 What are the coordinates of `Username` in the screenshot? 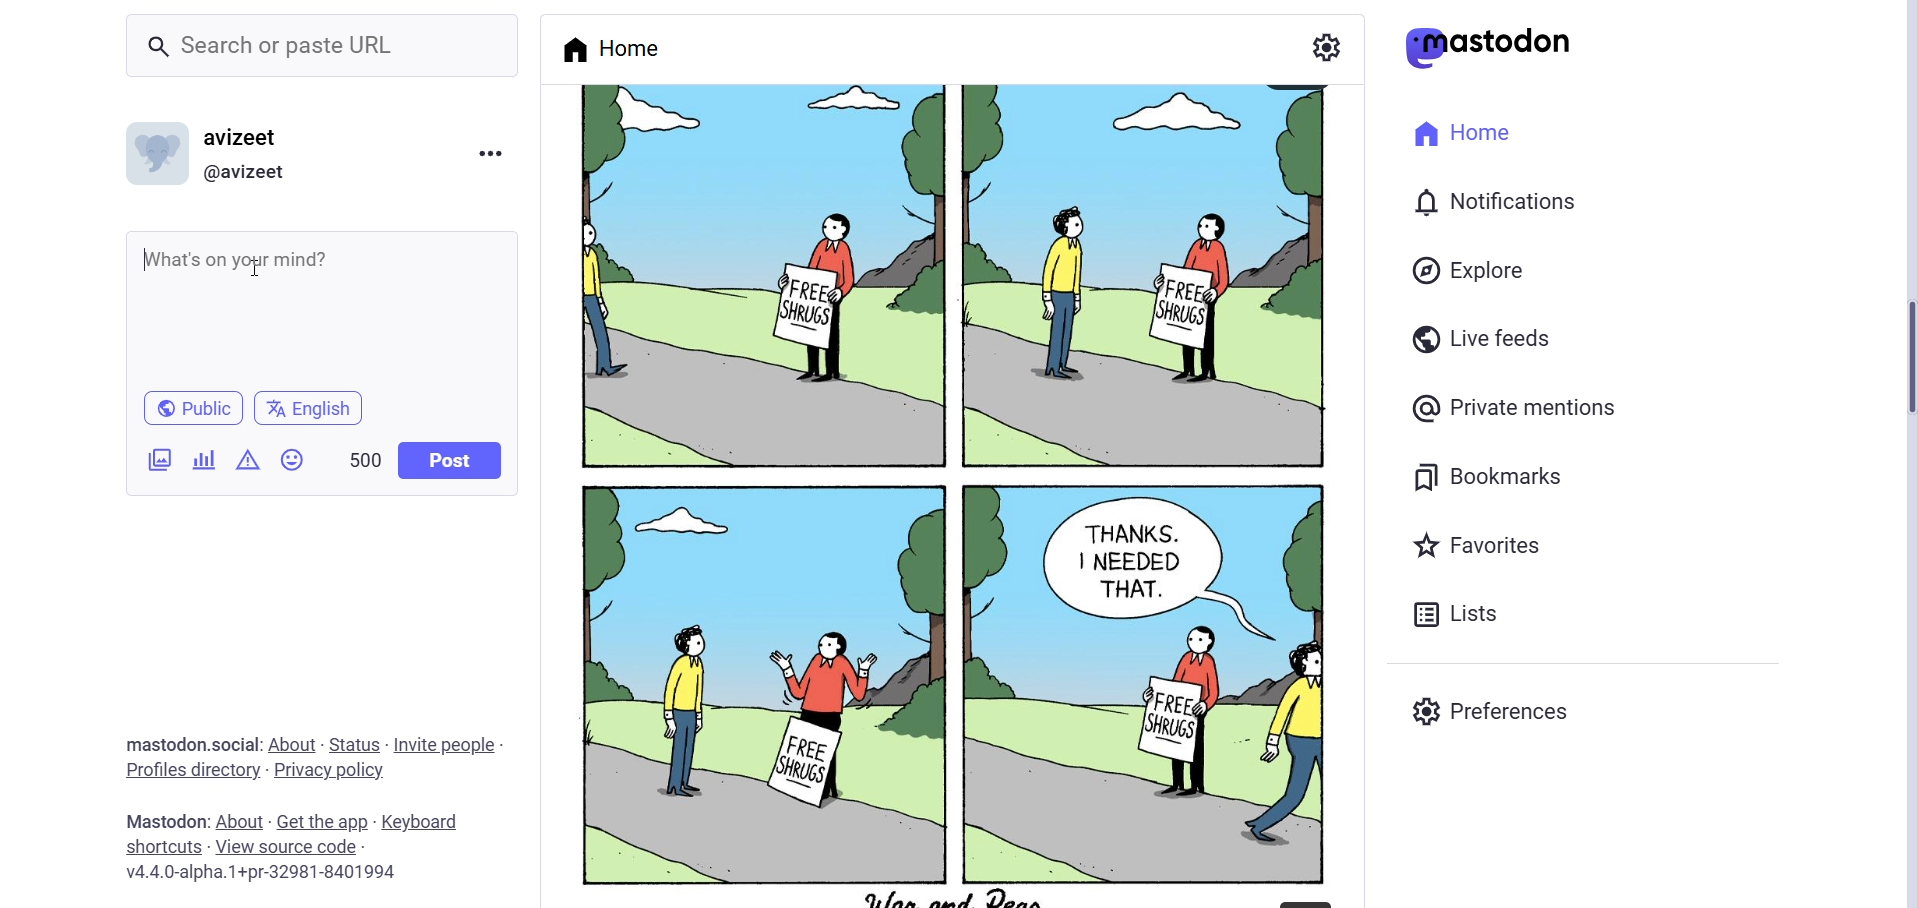 It's located at (252, 135).